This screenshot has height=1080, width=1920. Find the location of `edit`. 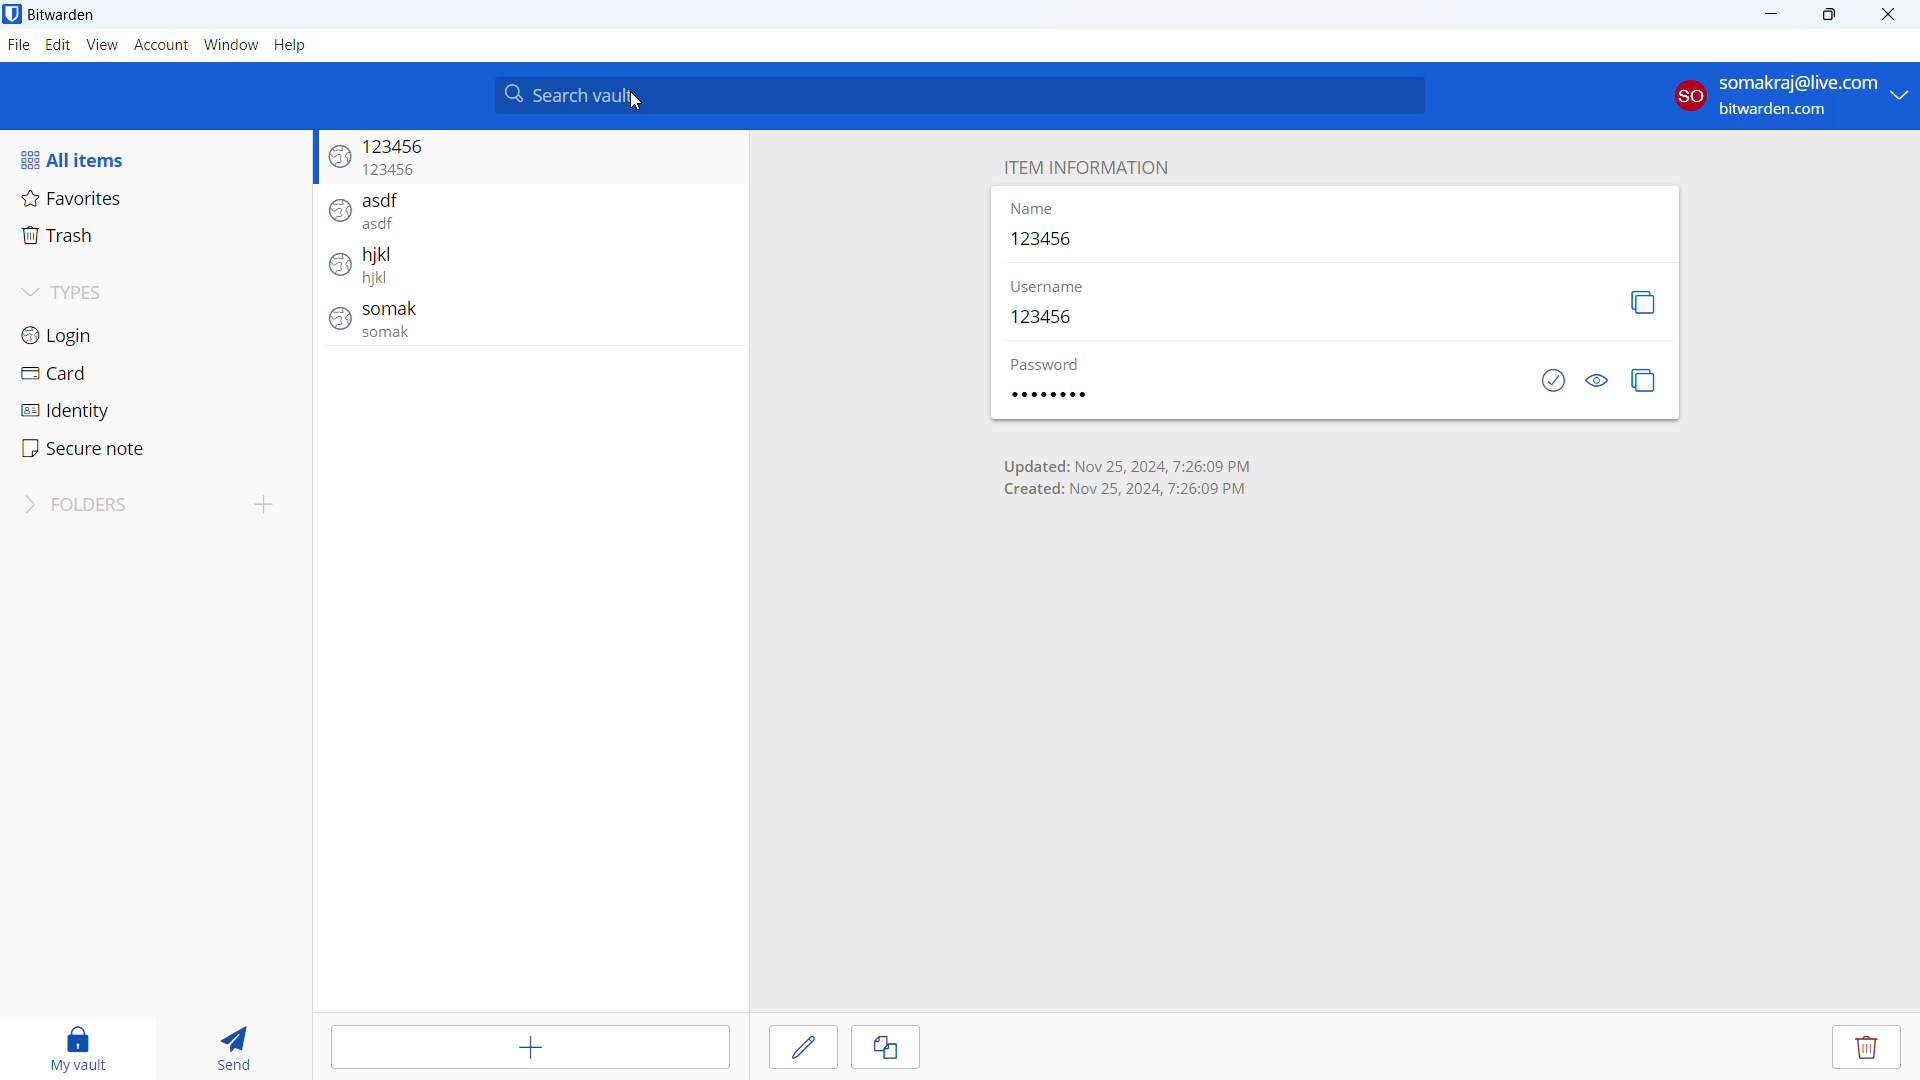

edit is located at coordinates (58, 45).